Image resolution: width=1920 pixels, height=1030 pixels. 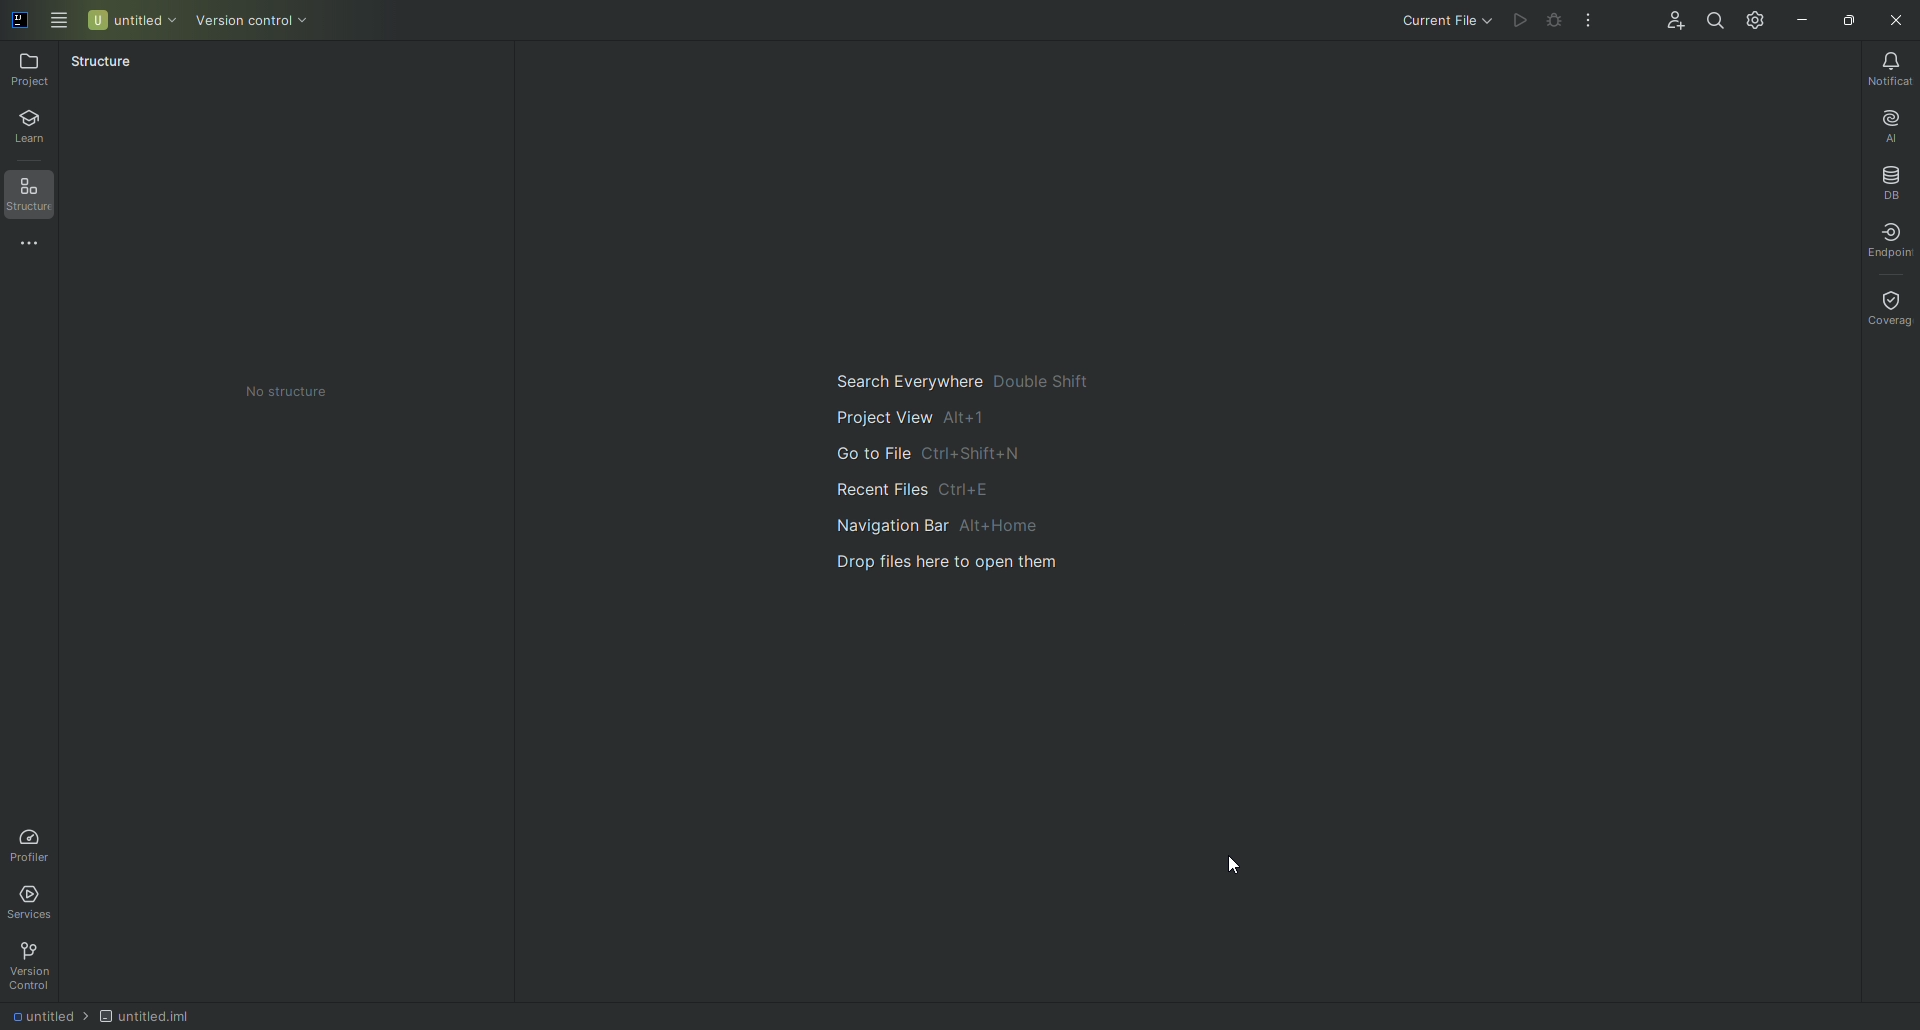 What do you see at coordinates (34, 842) in the screenshot?
I see `Profiler` at bounding box center [34, 842].